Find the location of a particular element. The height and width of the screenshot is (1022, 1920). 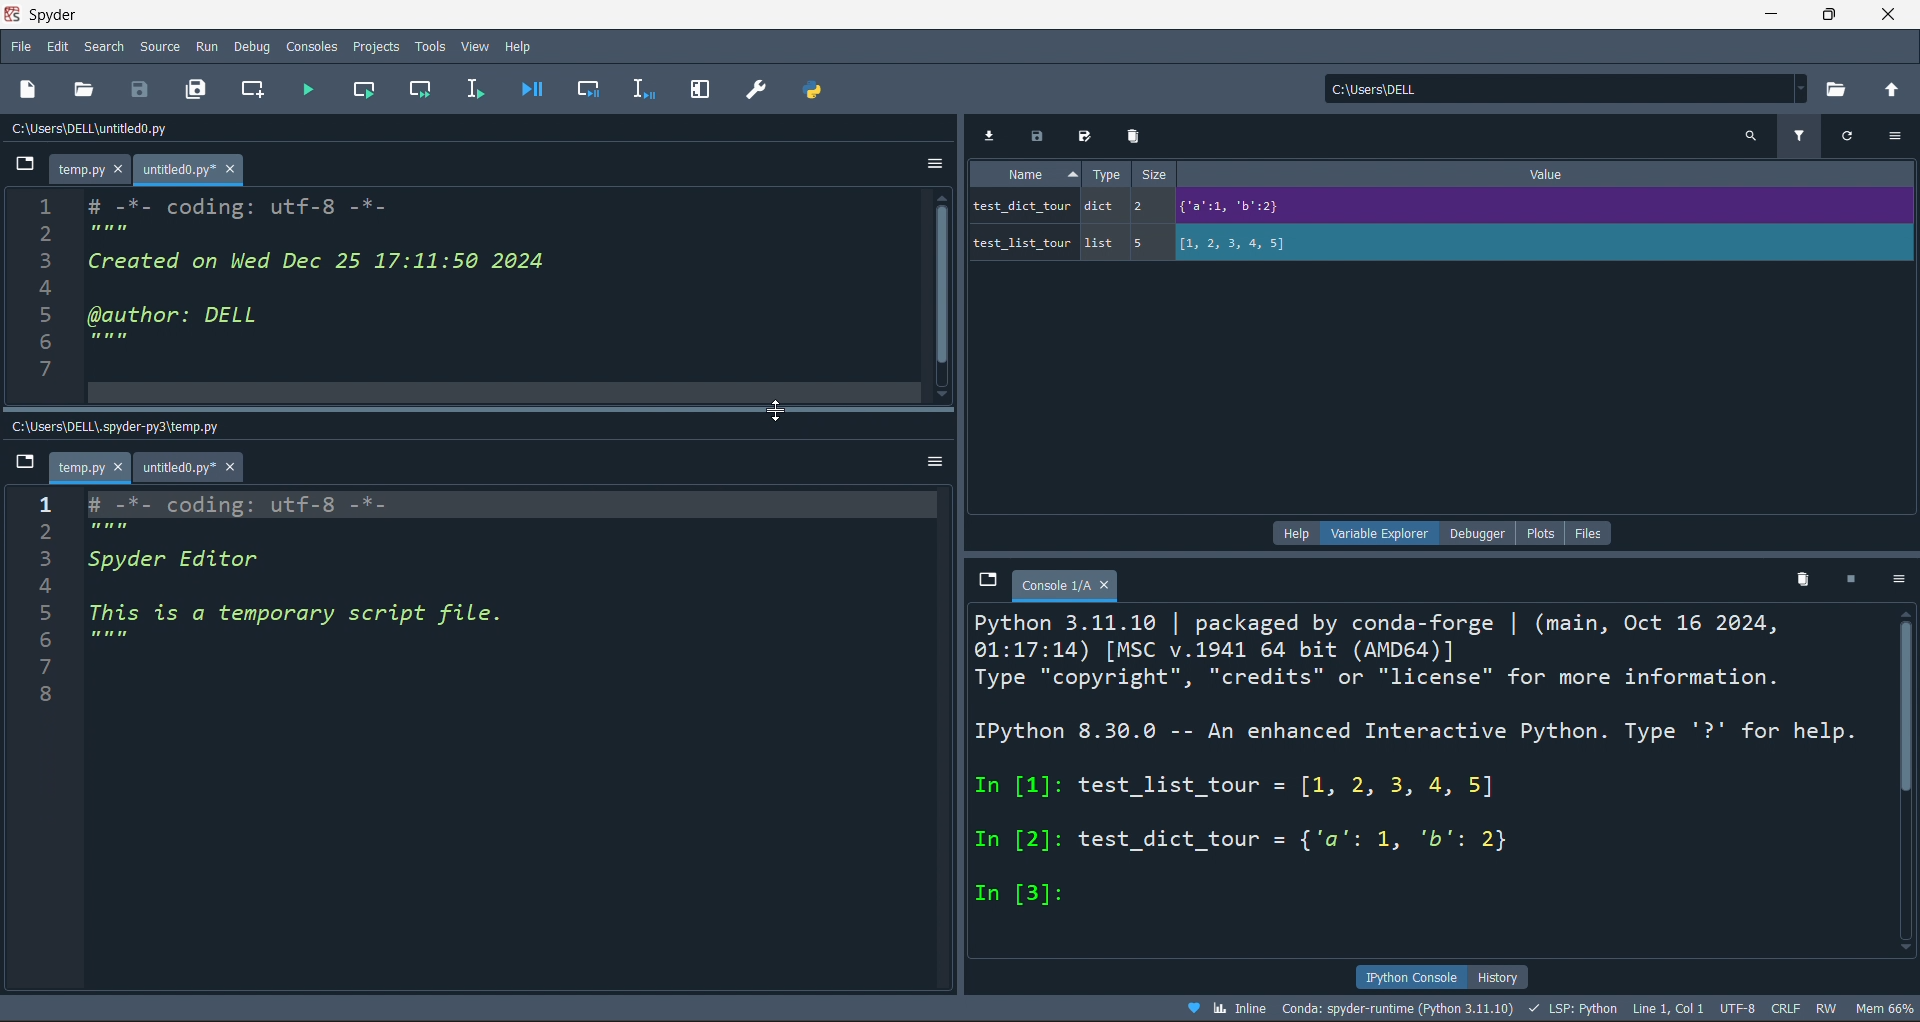

Python 5.11.10 | packaged by conda-torge | (main, Oct lb 2024,
01:17:14) [MSC v.1941 64 bit (AMD64)]

Type "copyright", "credits" or "license" for more information.
IPython 8.30.0 -- An enhanced Interactive Python. Type '?' for help.
In [1]: test_list_tour = [1, 2, 3, 4, 5]

In [2]: test_dict_tour = {‘a': 1, 'b': 2}

In [3]: is located at coordinates (1418, 762).